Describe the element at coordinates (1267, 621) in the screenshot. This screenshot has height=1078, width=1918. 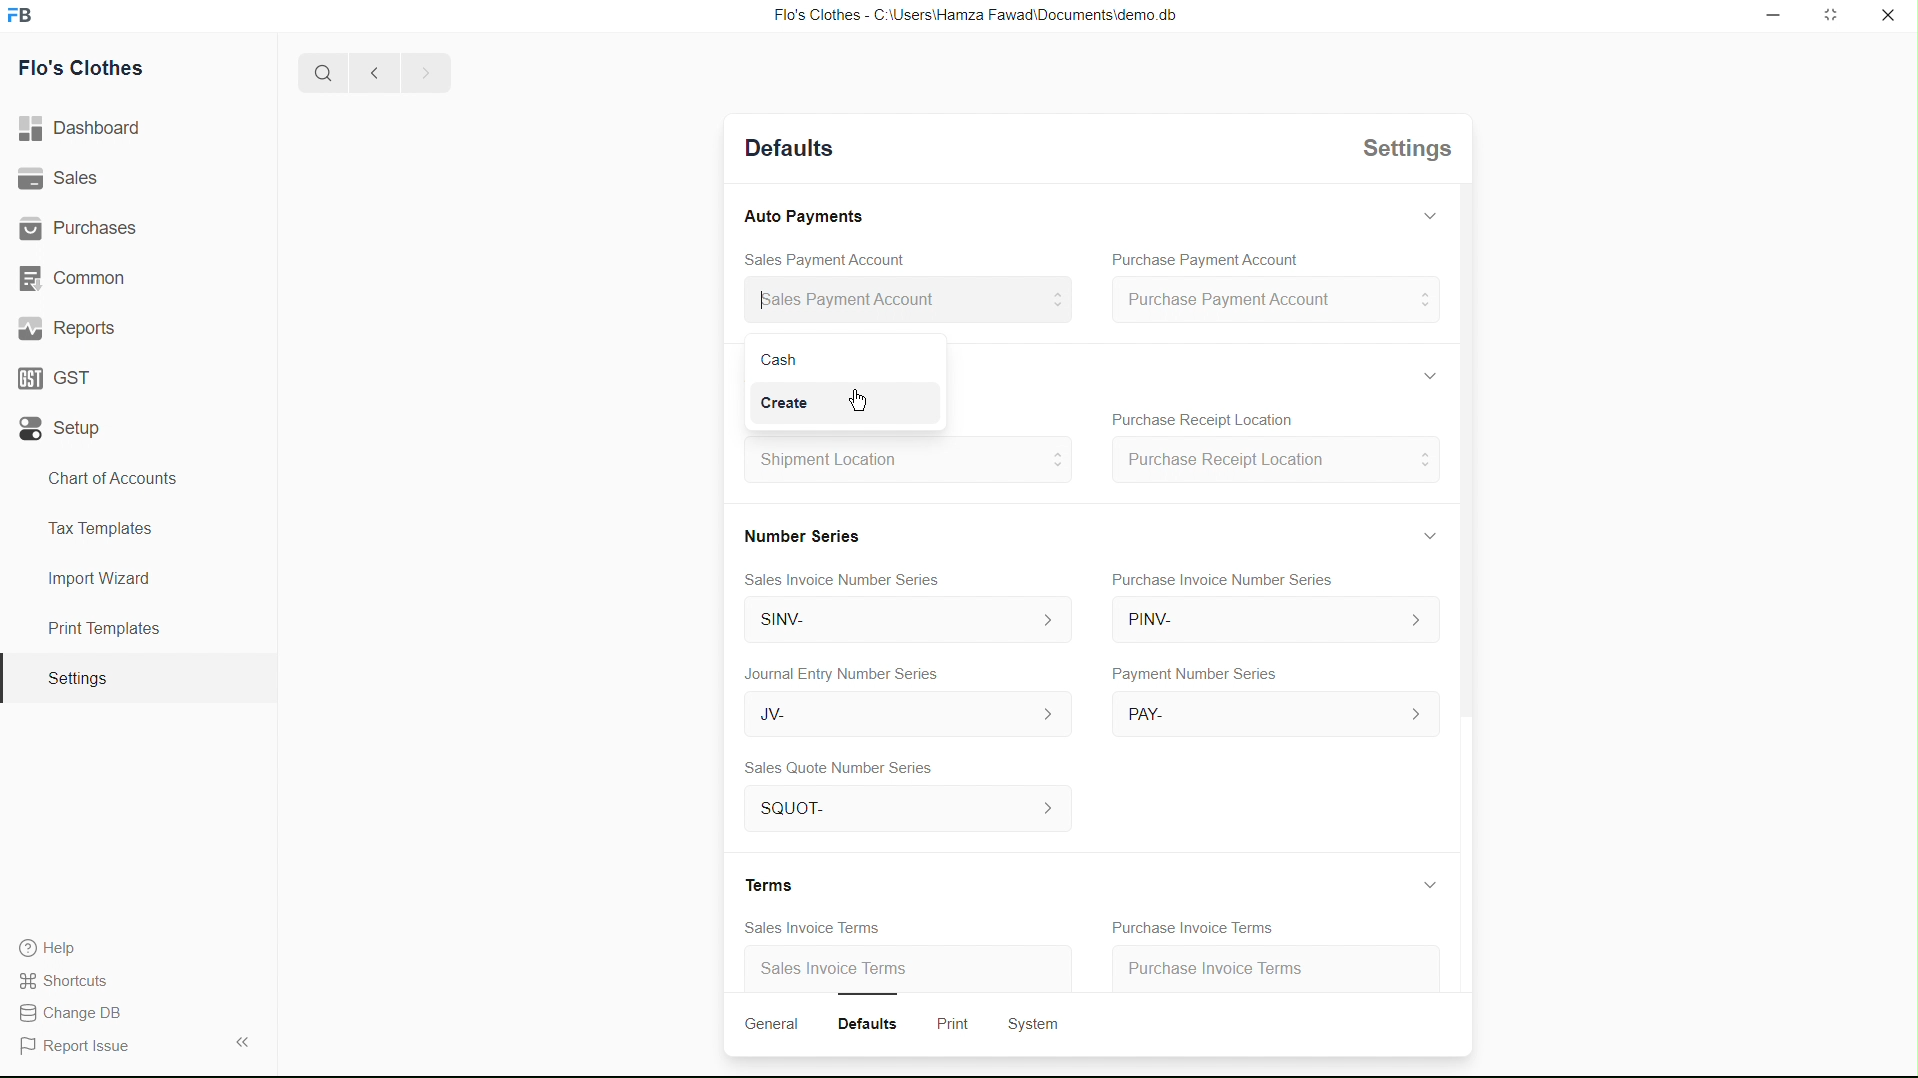
I see `PINV-` at that location.